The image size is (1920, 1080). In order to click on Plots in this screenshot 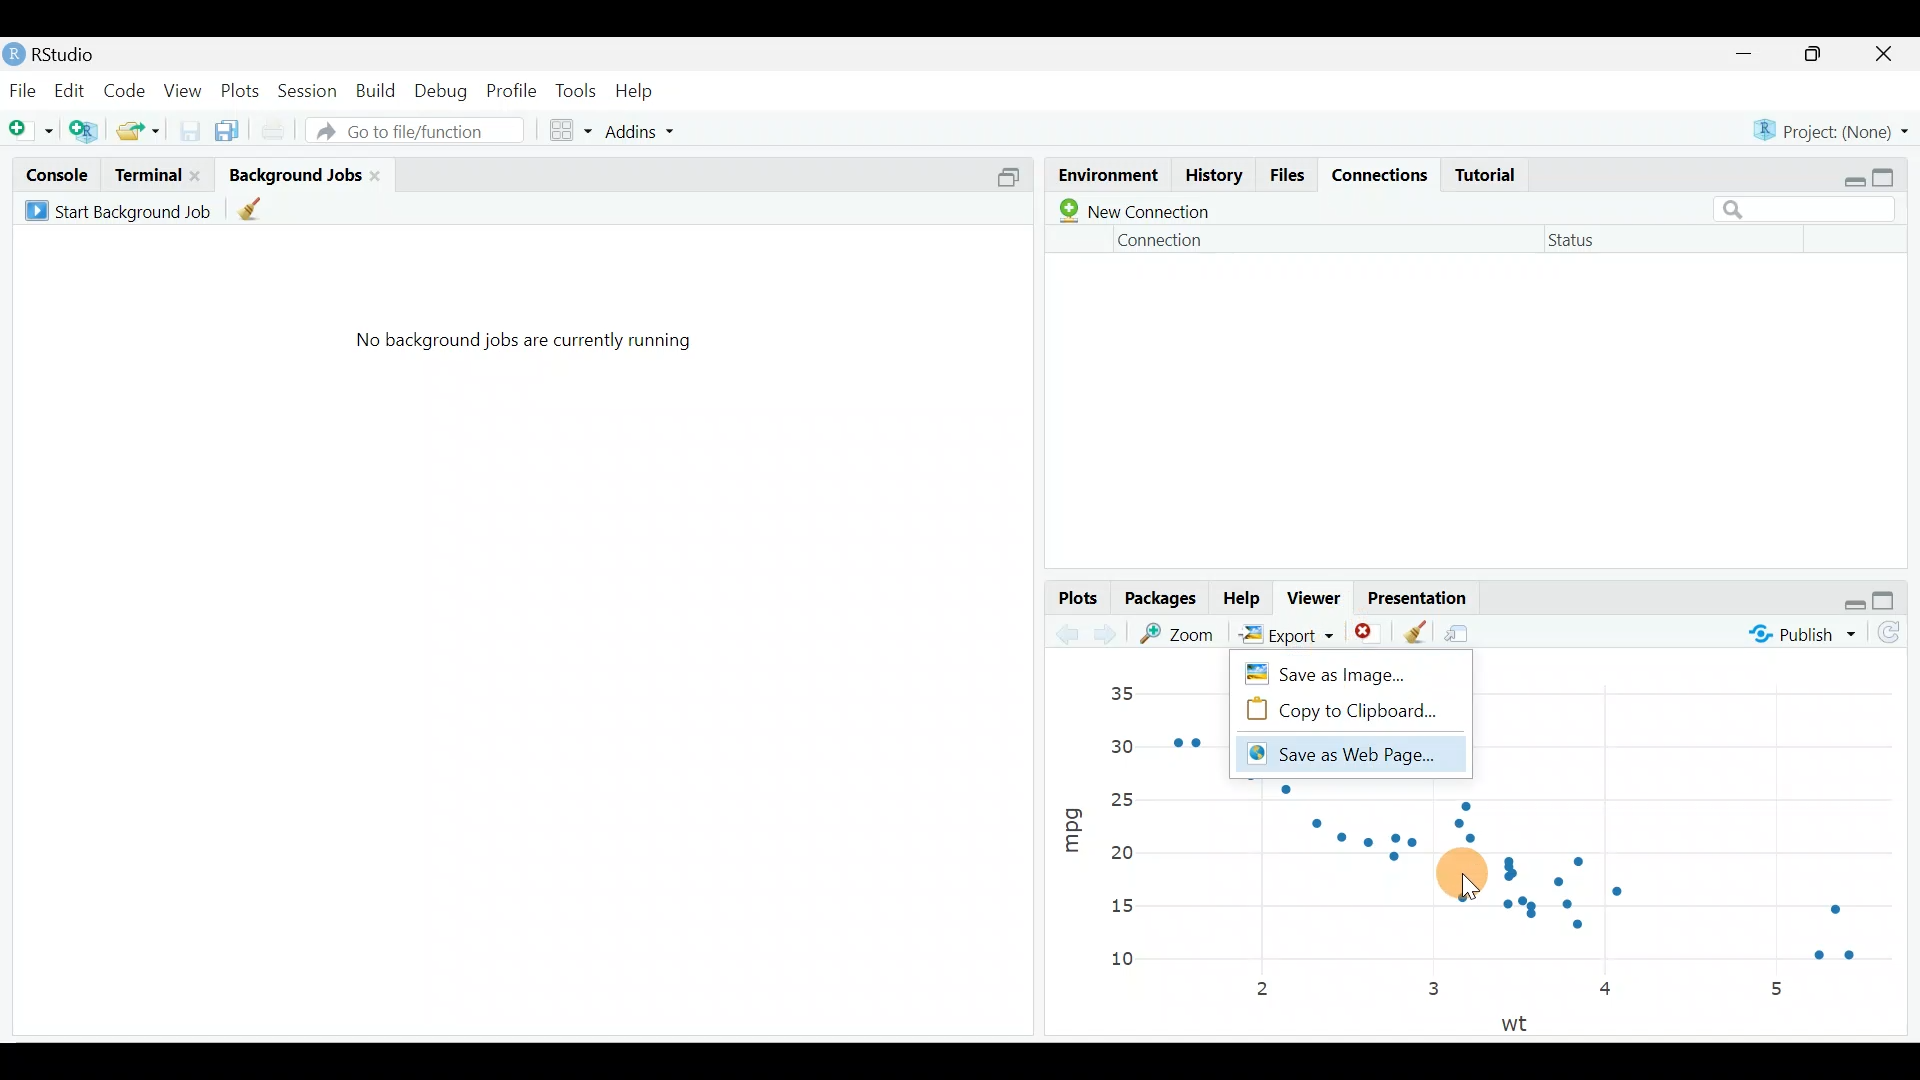, I will do `click(1076, 596)`.